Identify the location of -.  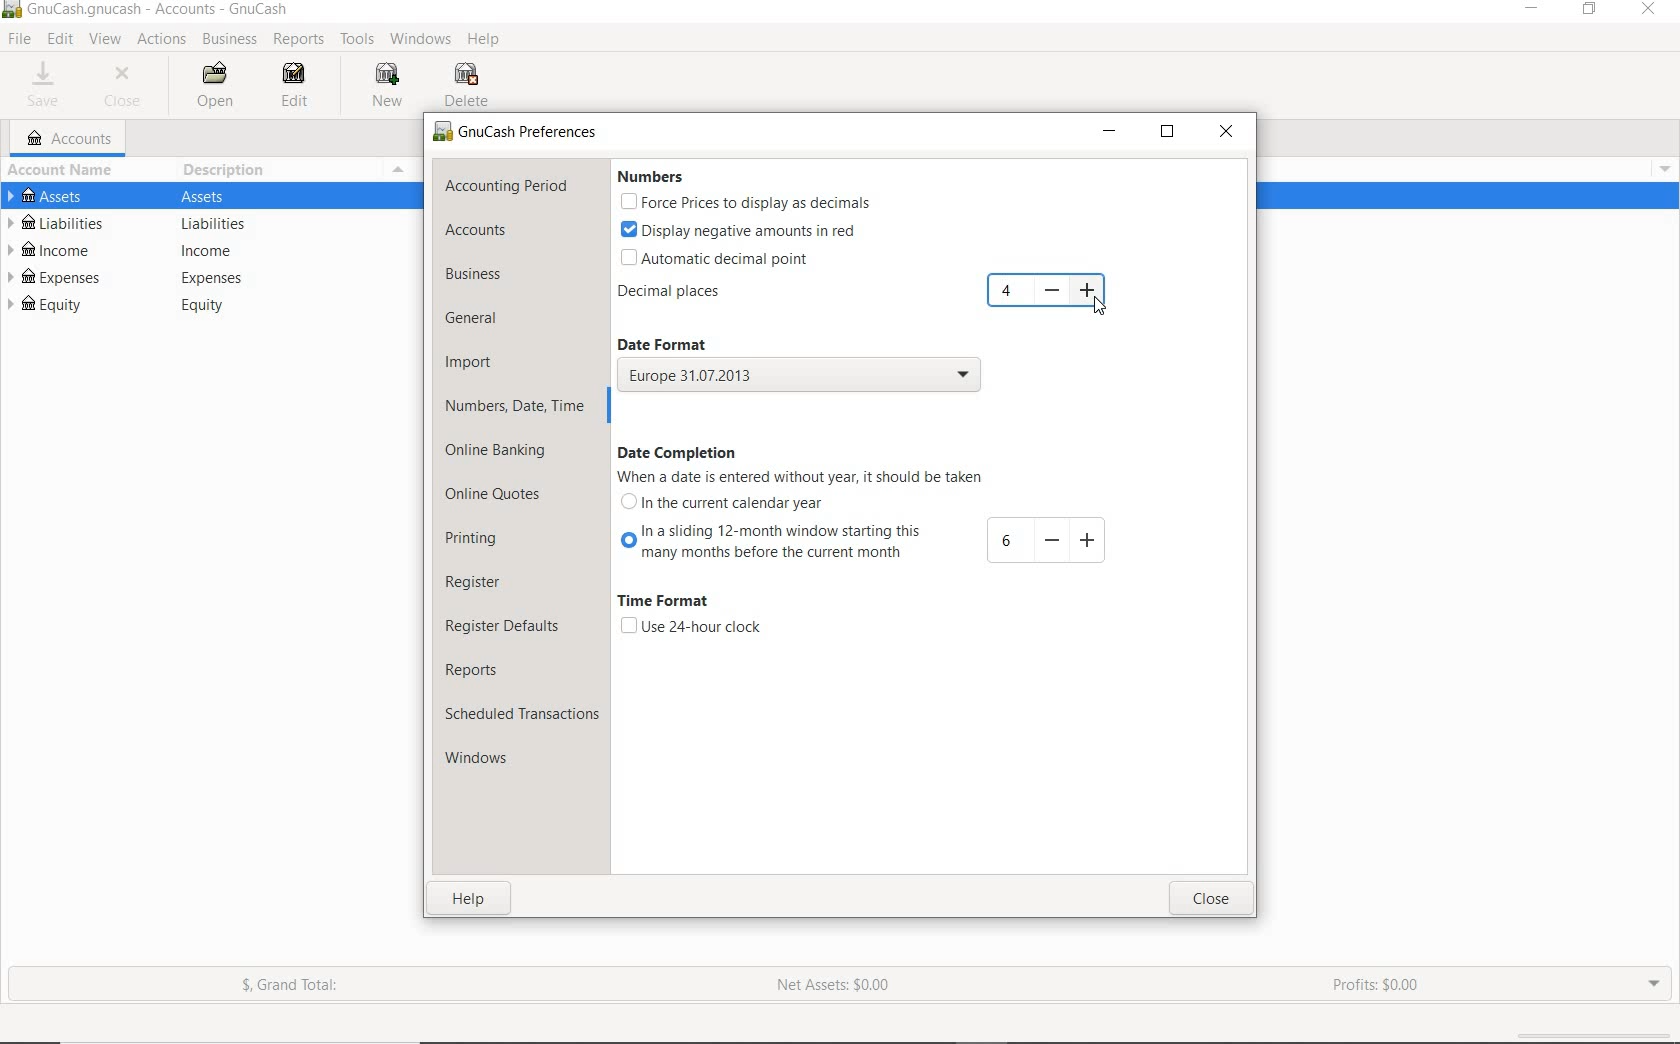
(1050, 540).